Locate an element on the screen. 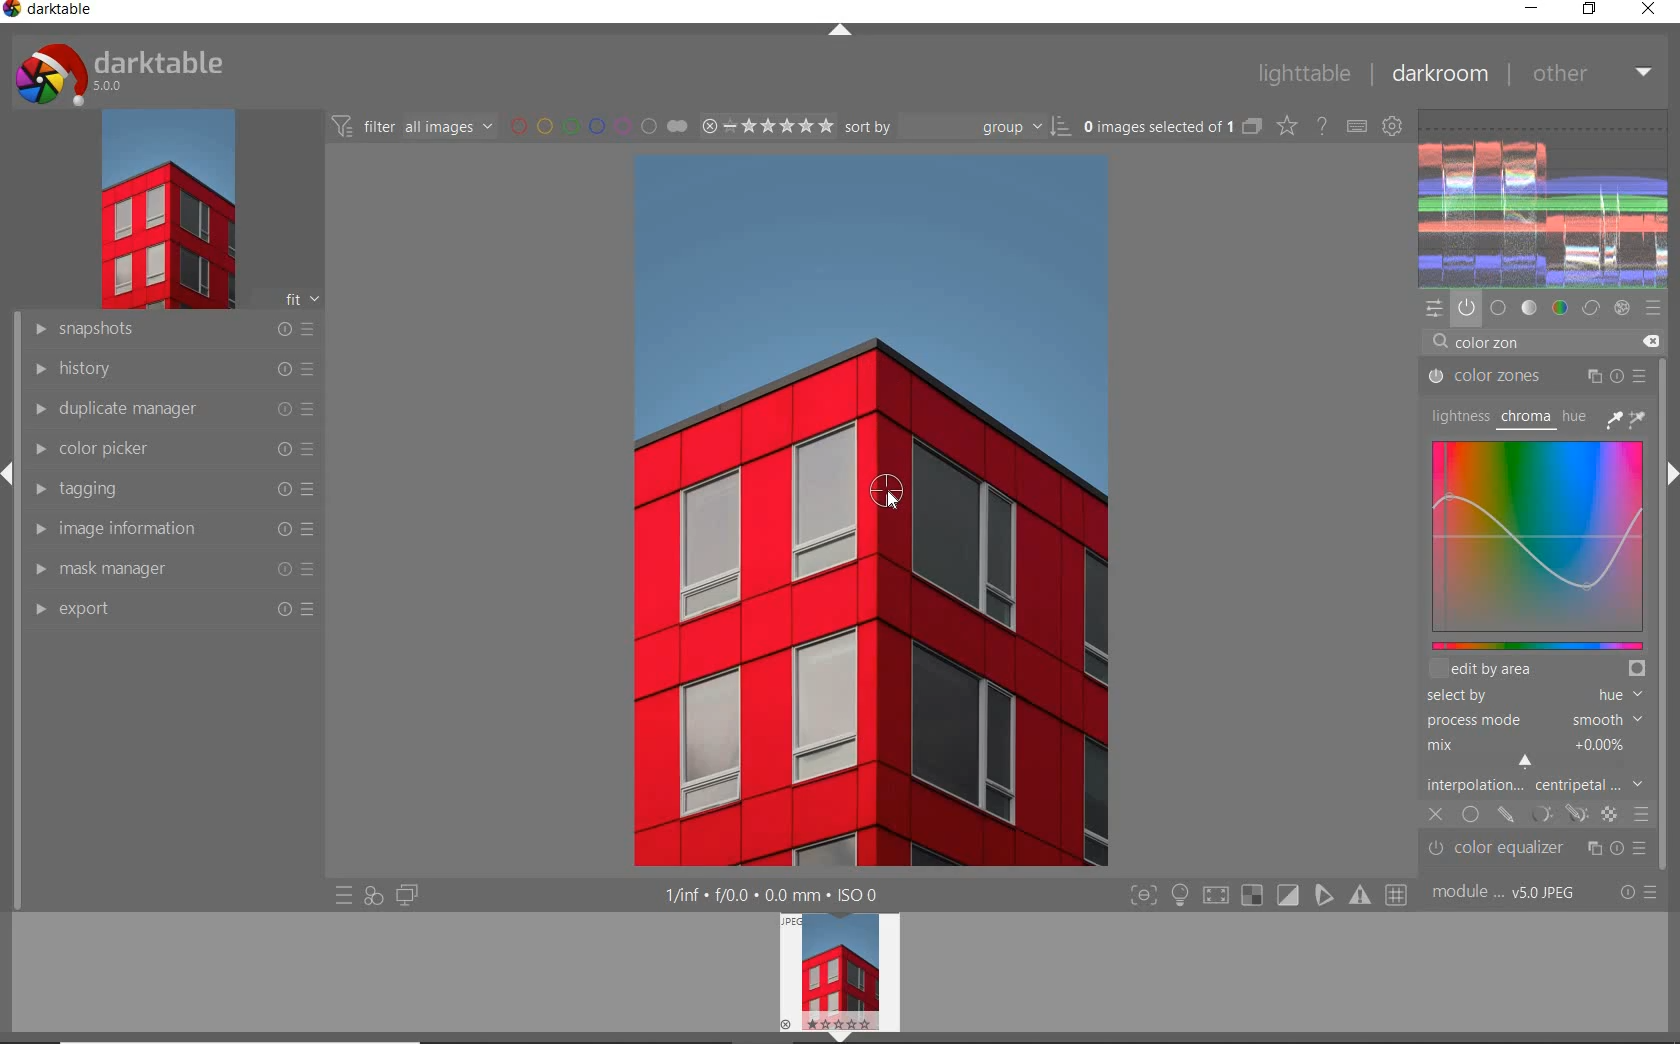 The image size is (1680, 1044). COLOR PICKER TOOL POSITION is located at coordinates (885, 491).